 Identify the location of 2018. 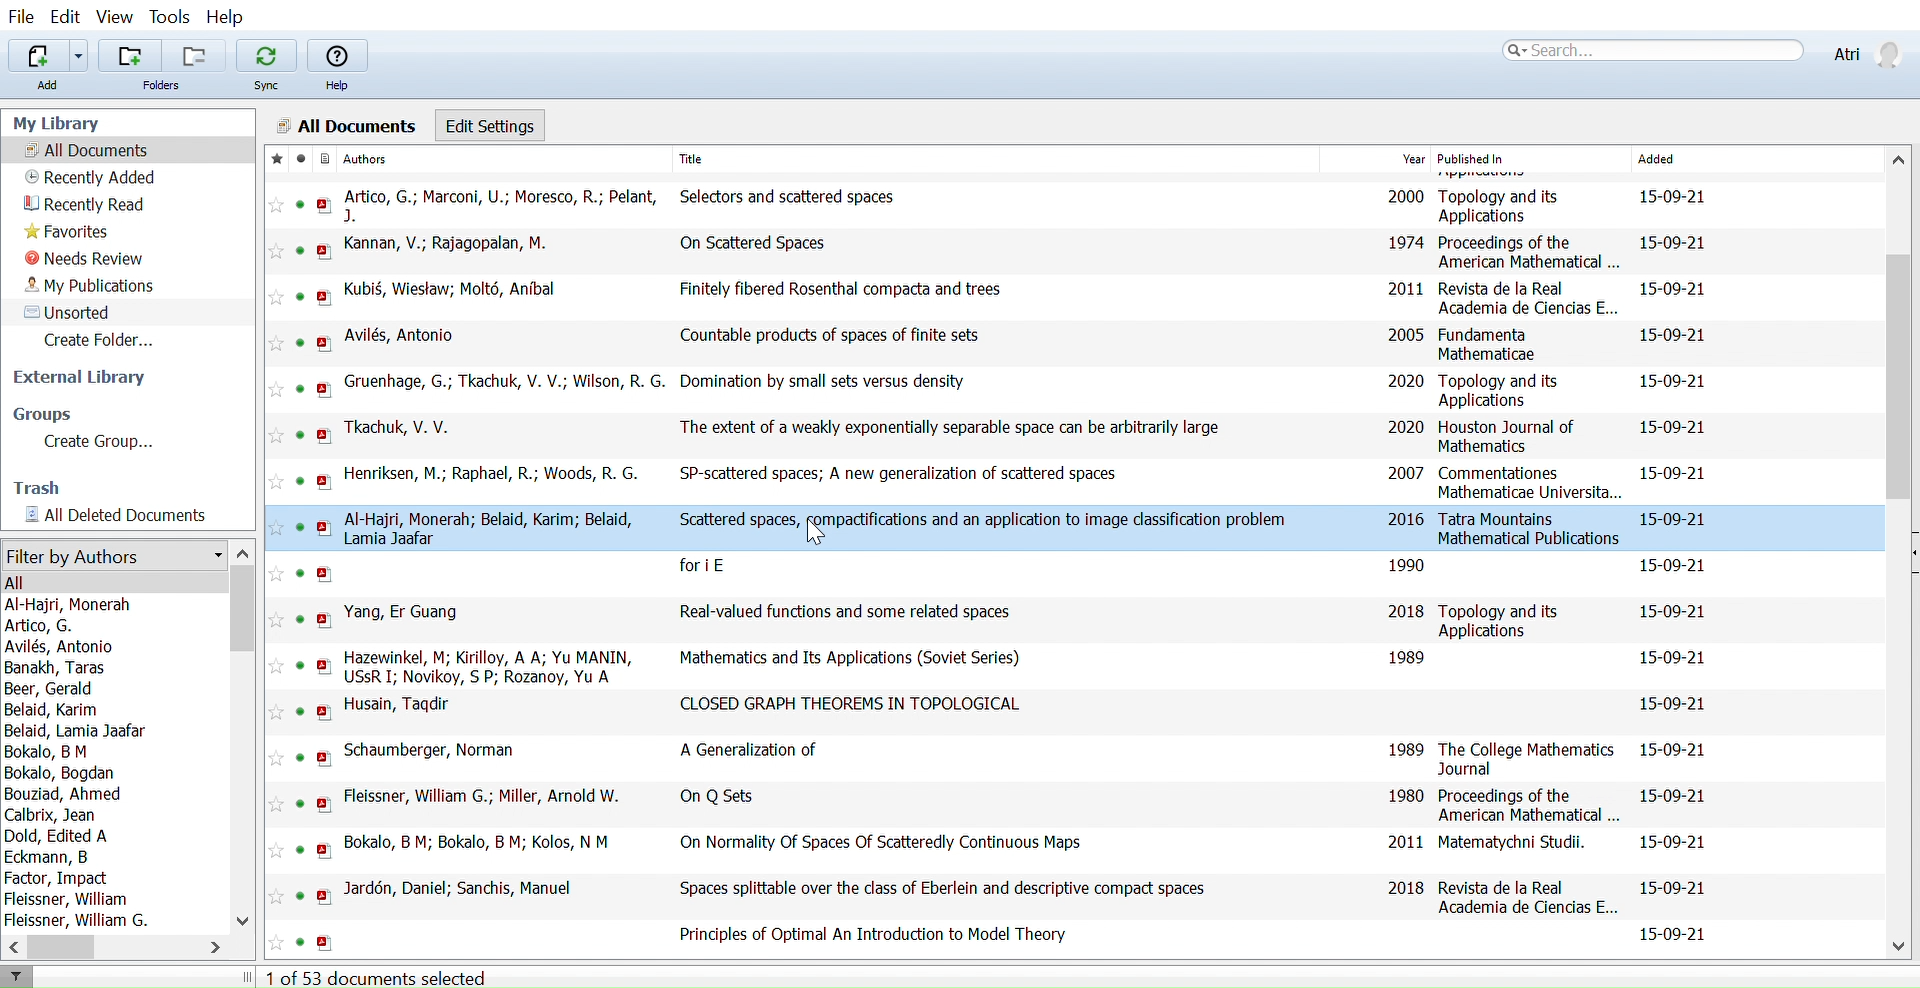
(1405, 889).